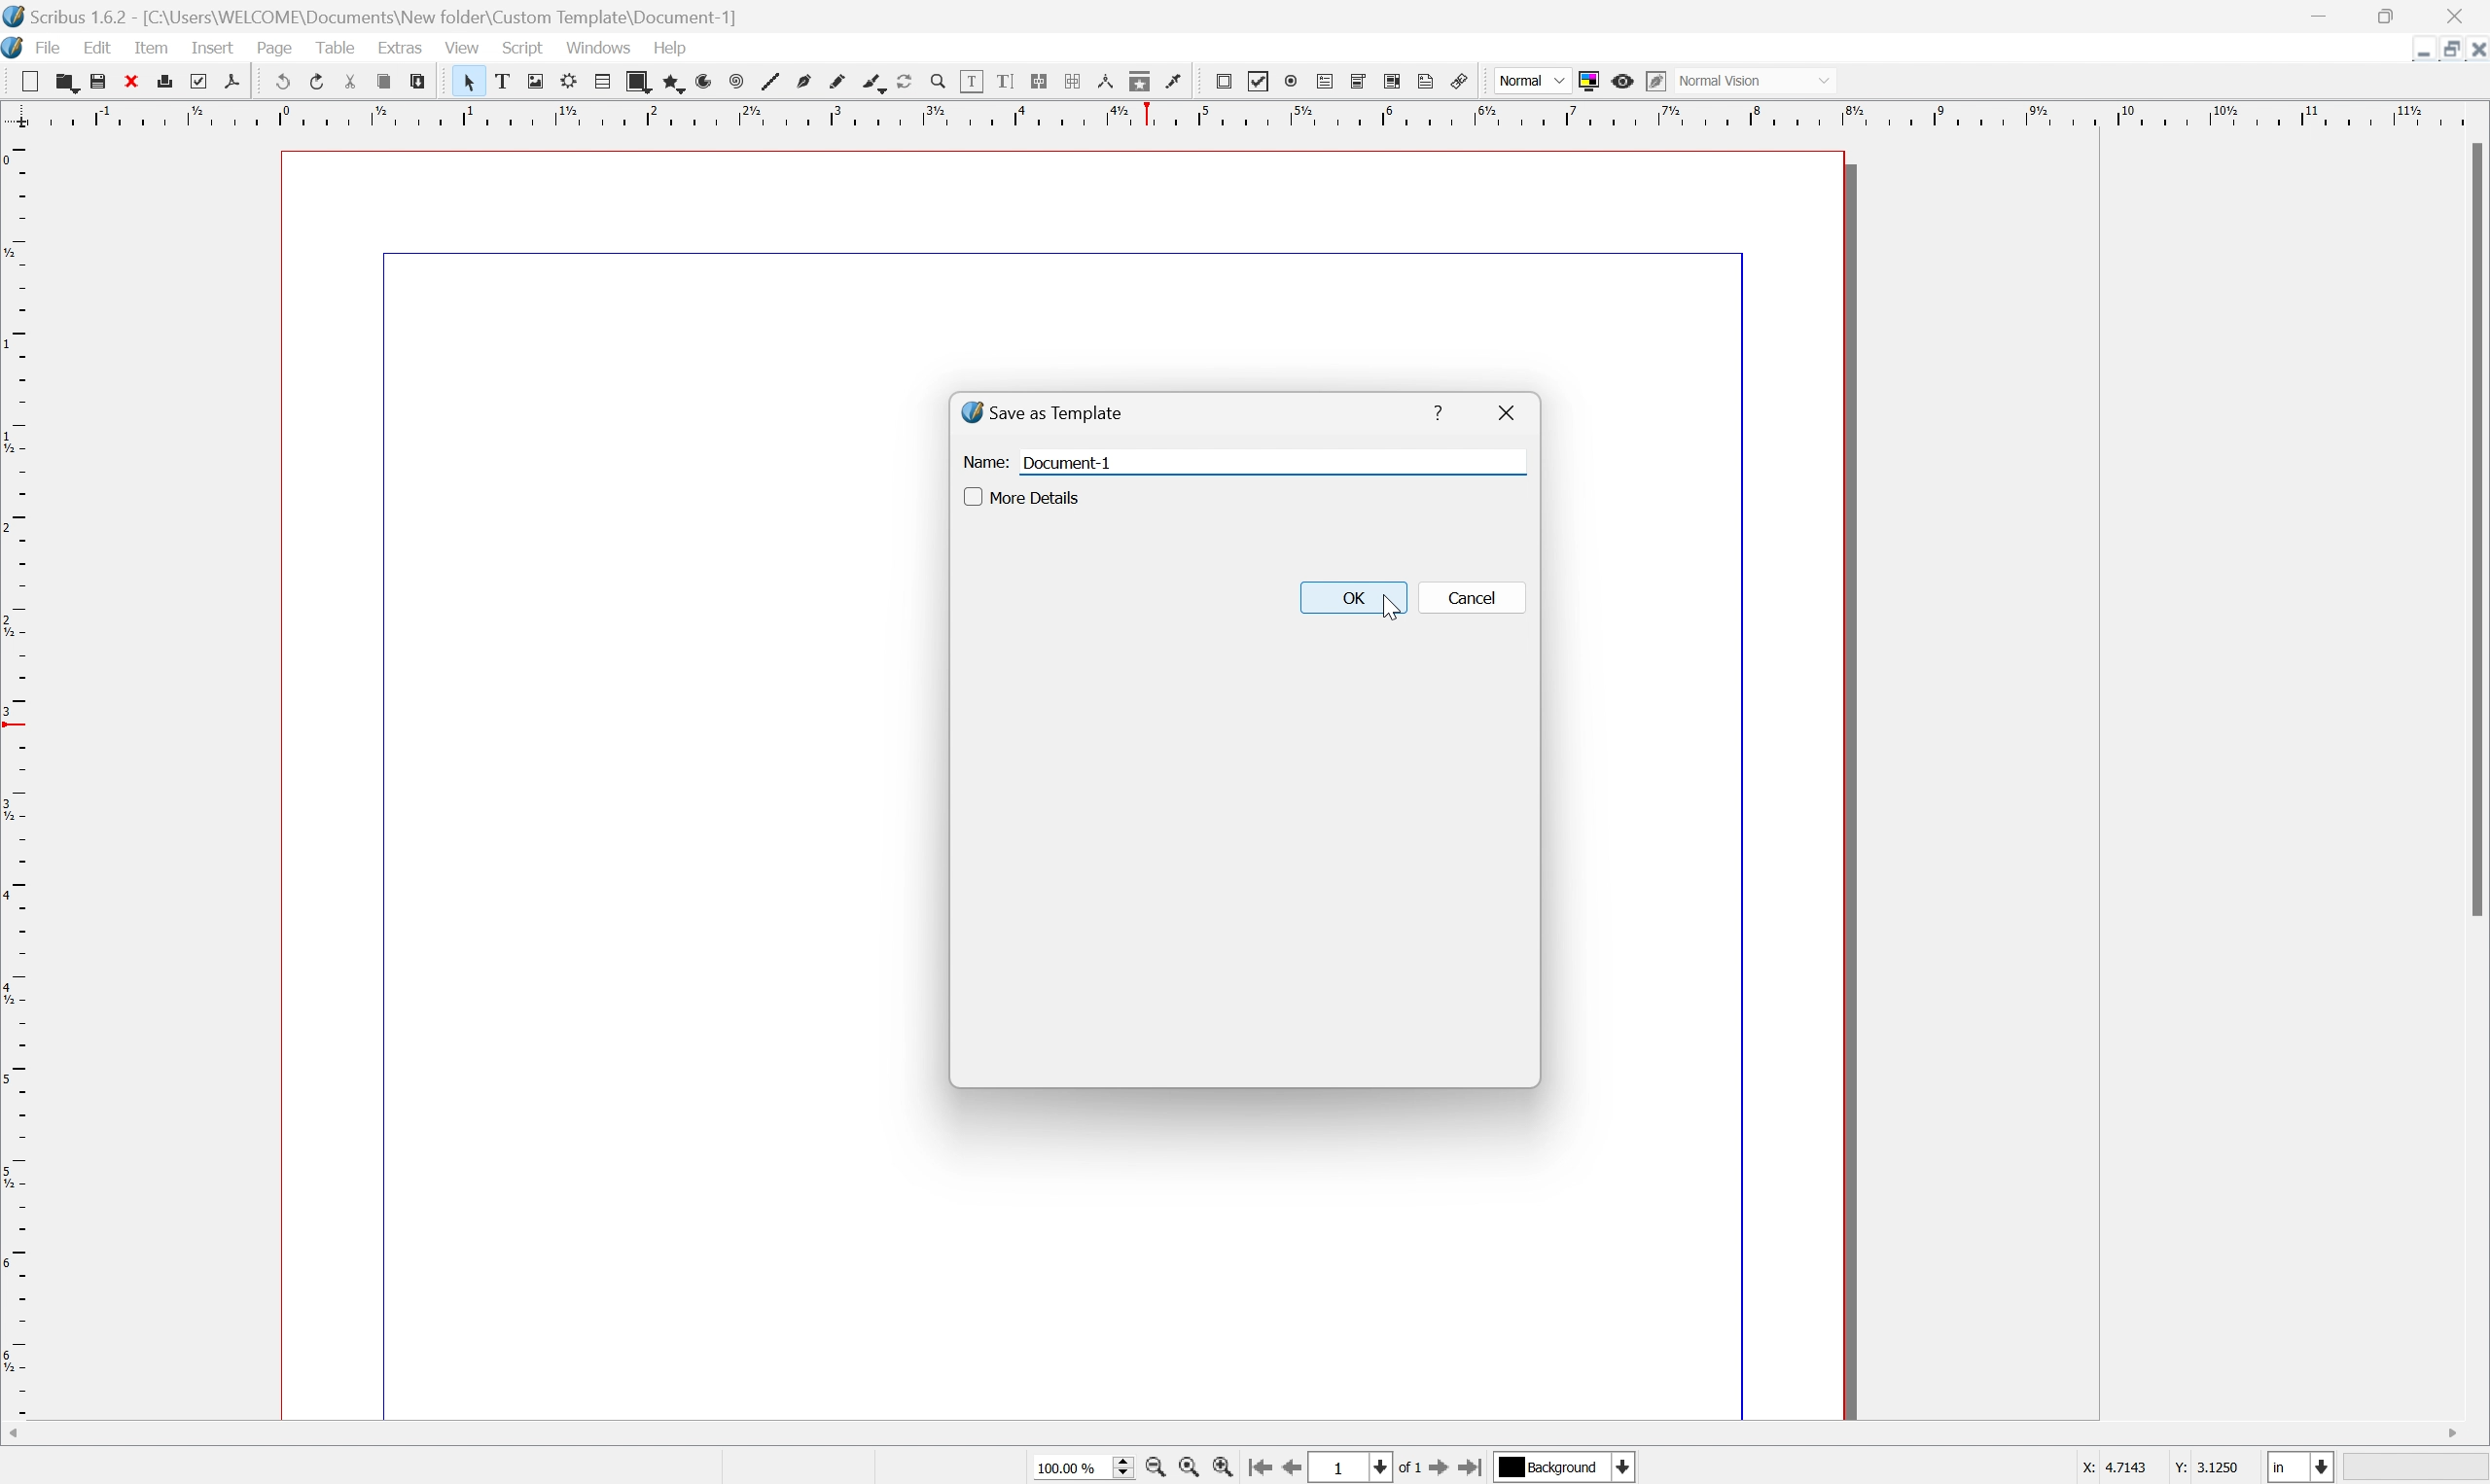  Describe the element at coordinates (336, 47) in the screenshot. I see `table` at that location.